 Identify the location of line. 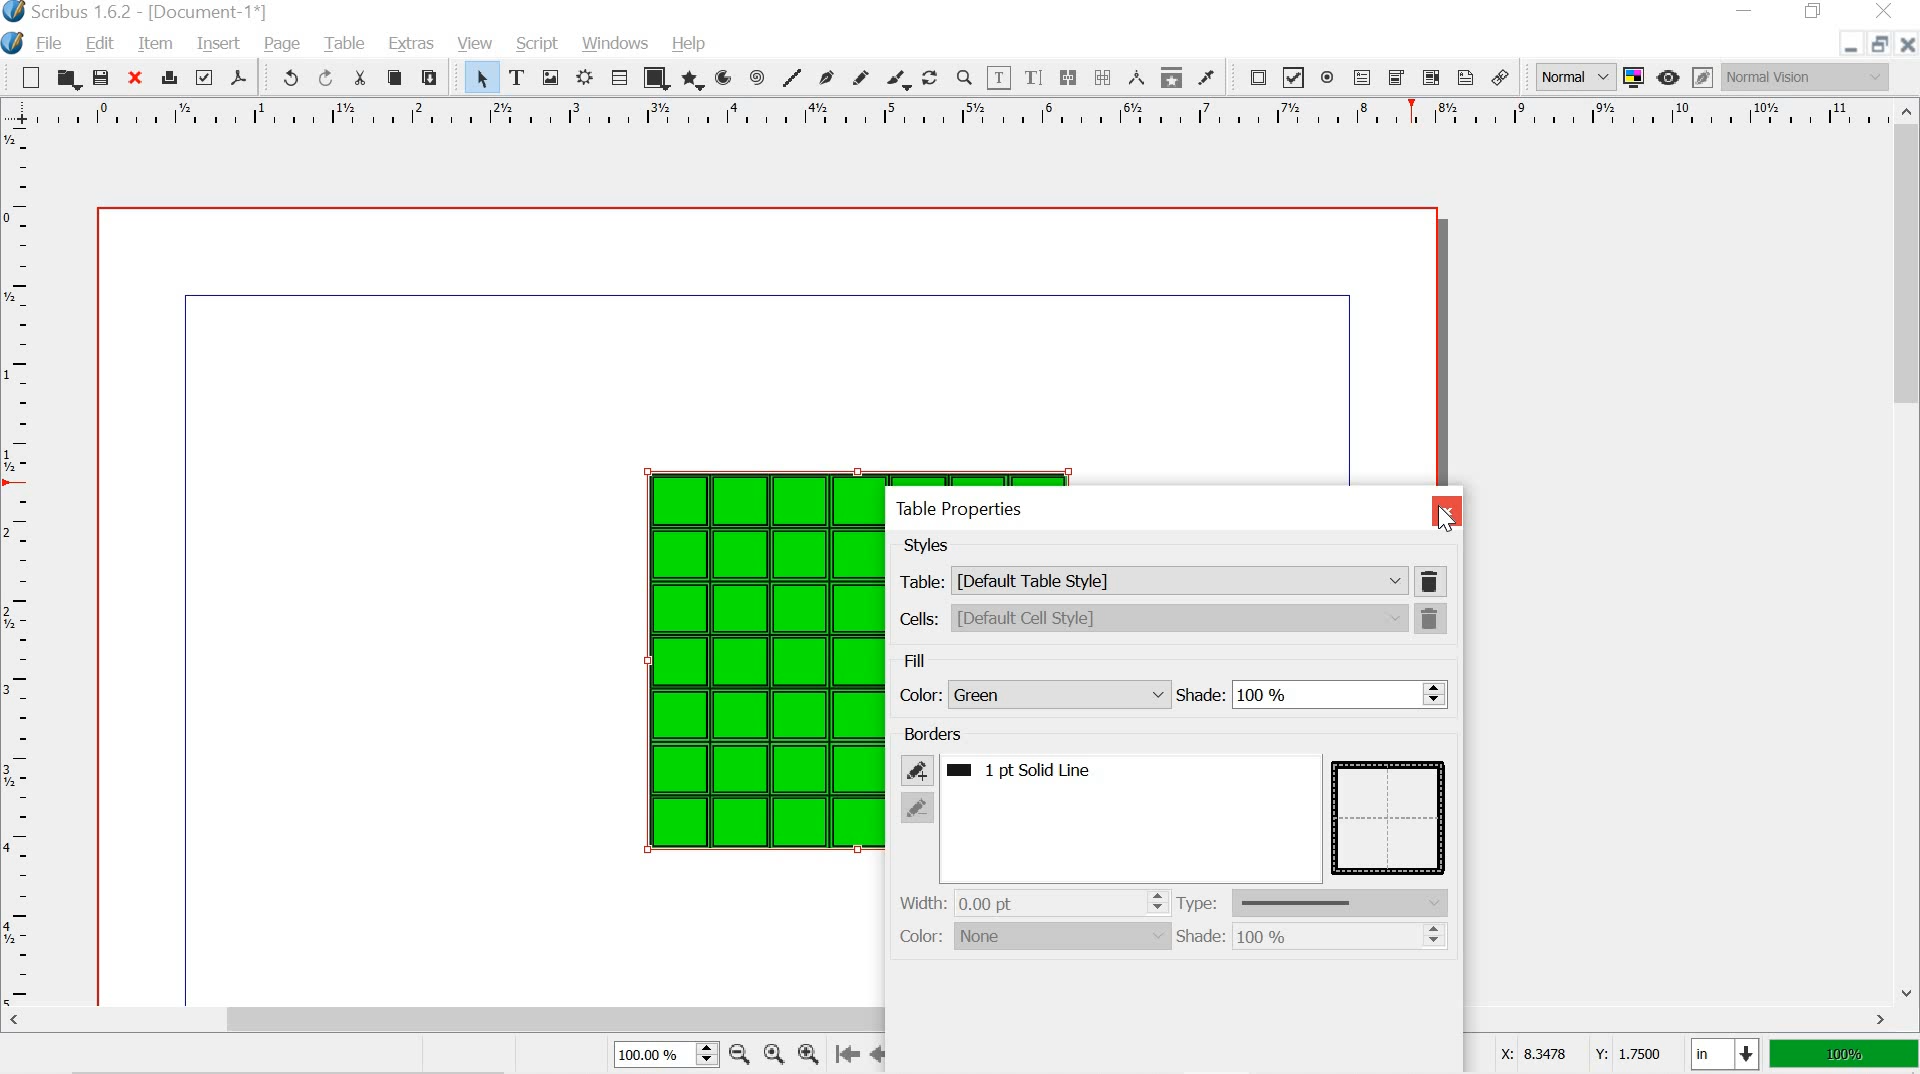
(794, 74).